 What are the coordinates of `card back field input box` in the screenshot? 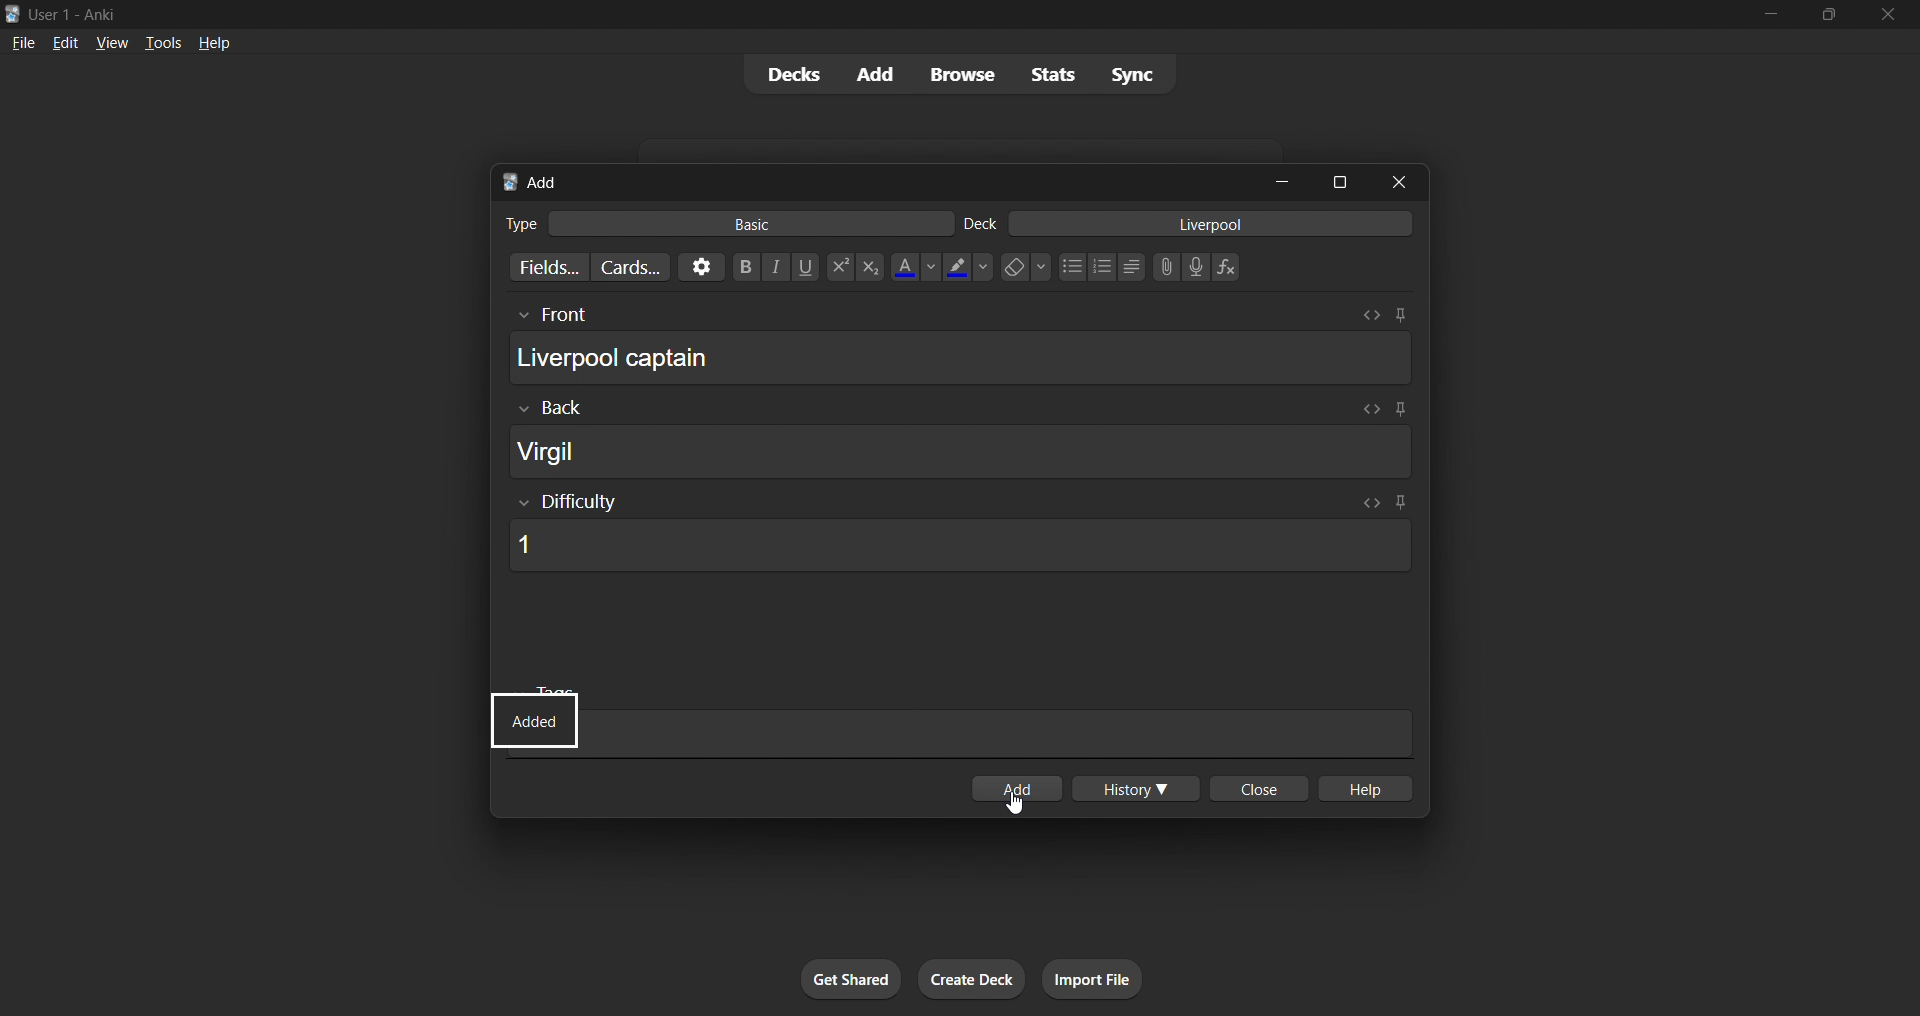 It's located at (961, 451).